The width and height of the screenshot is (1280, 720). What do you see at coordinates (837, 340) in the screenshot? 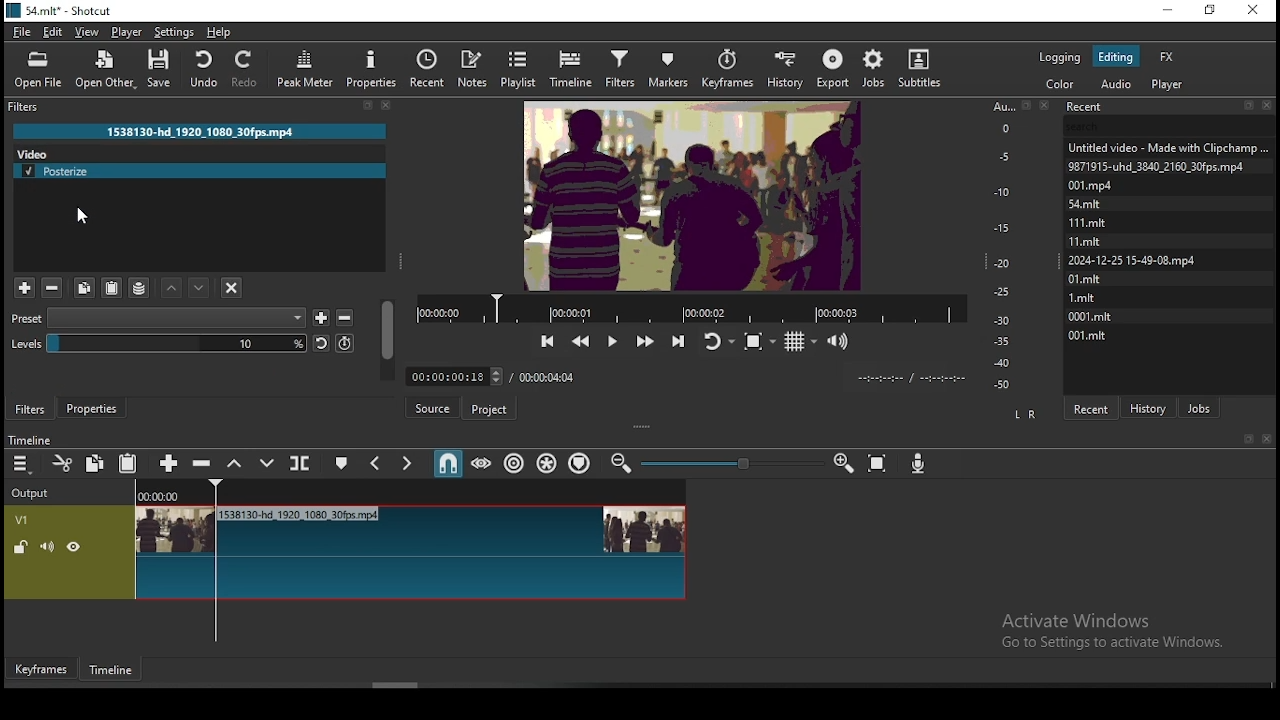
I see `volume control` at bounding box center [837, 340].